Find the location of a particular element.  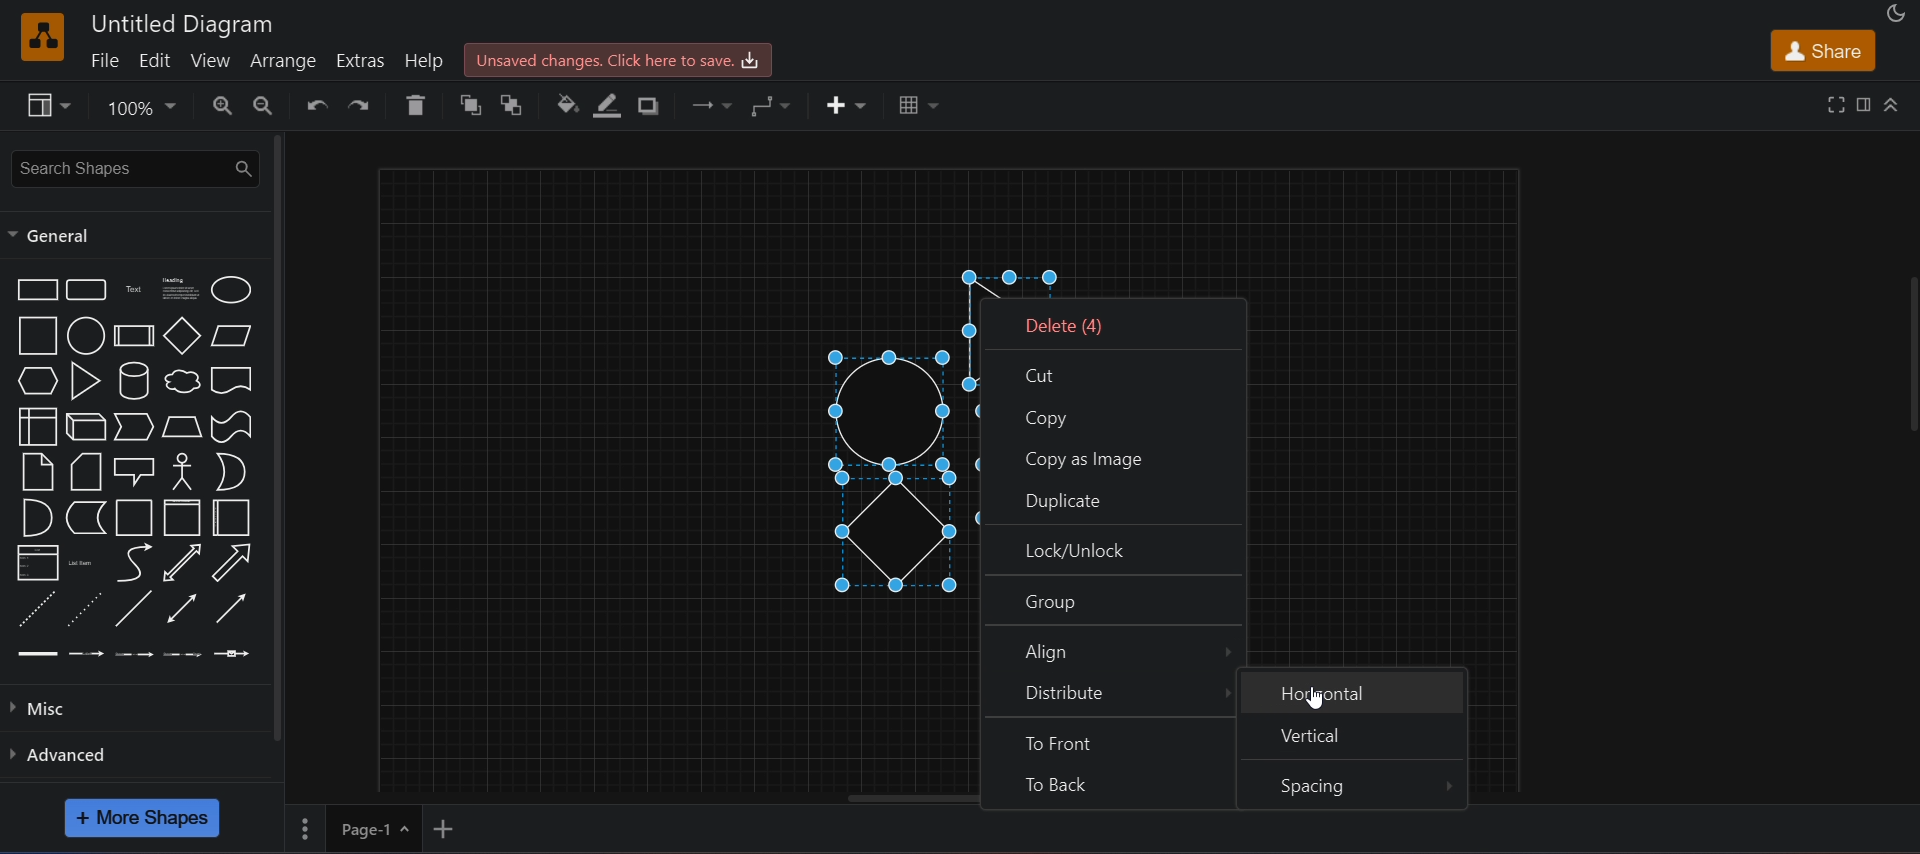

document is located at coordinates (231, 381).